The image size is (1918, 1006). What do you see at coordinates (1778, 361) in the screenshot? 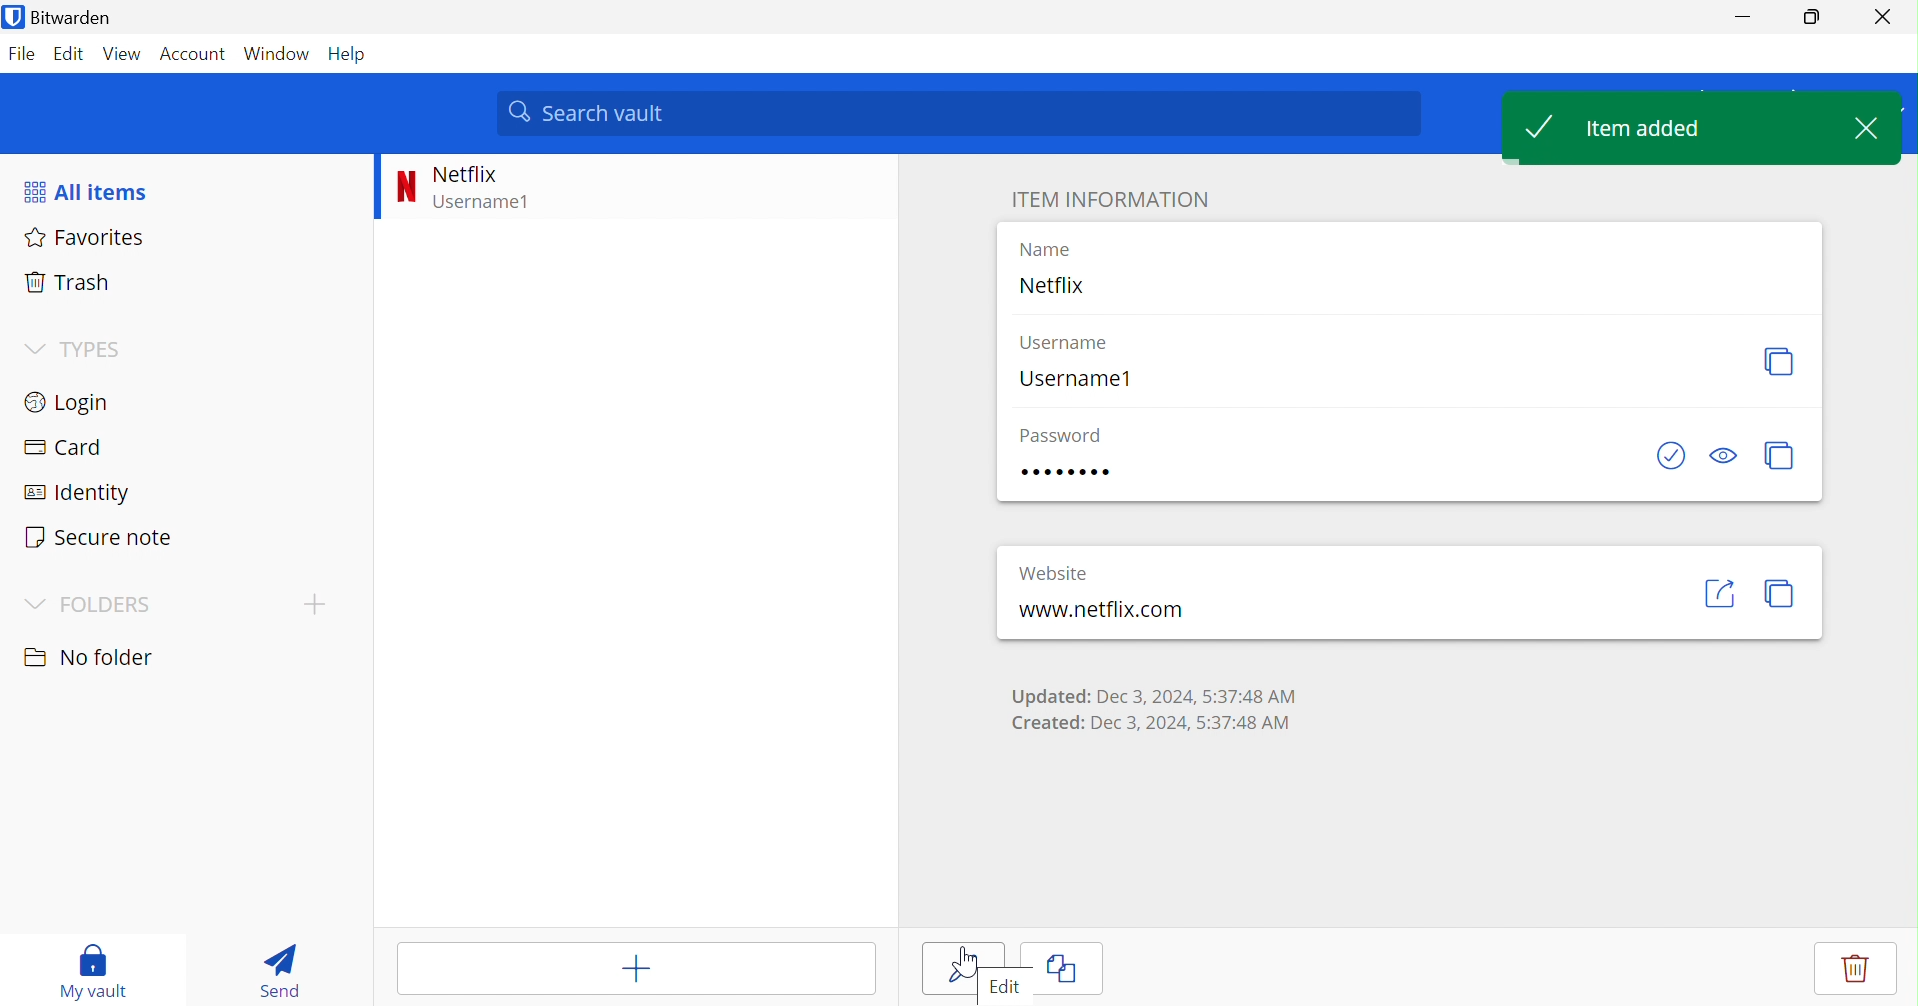
I see `Copy username` at bounding box center [1778, 361].